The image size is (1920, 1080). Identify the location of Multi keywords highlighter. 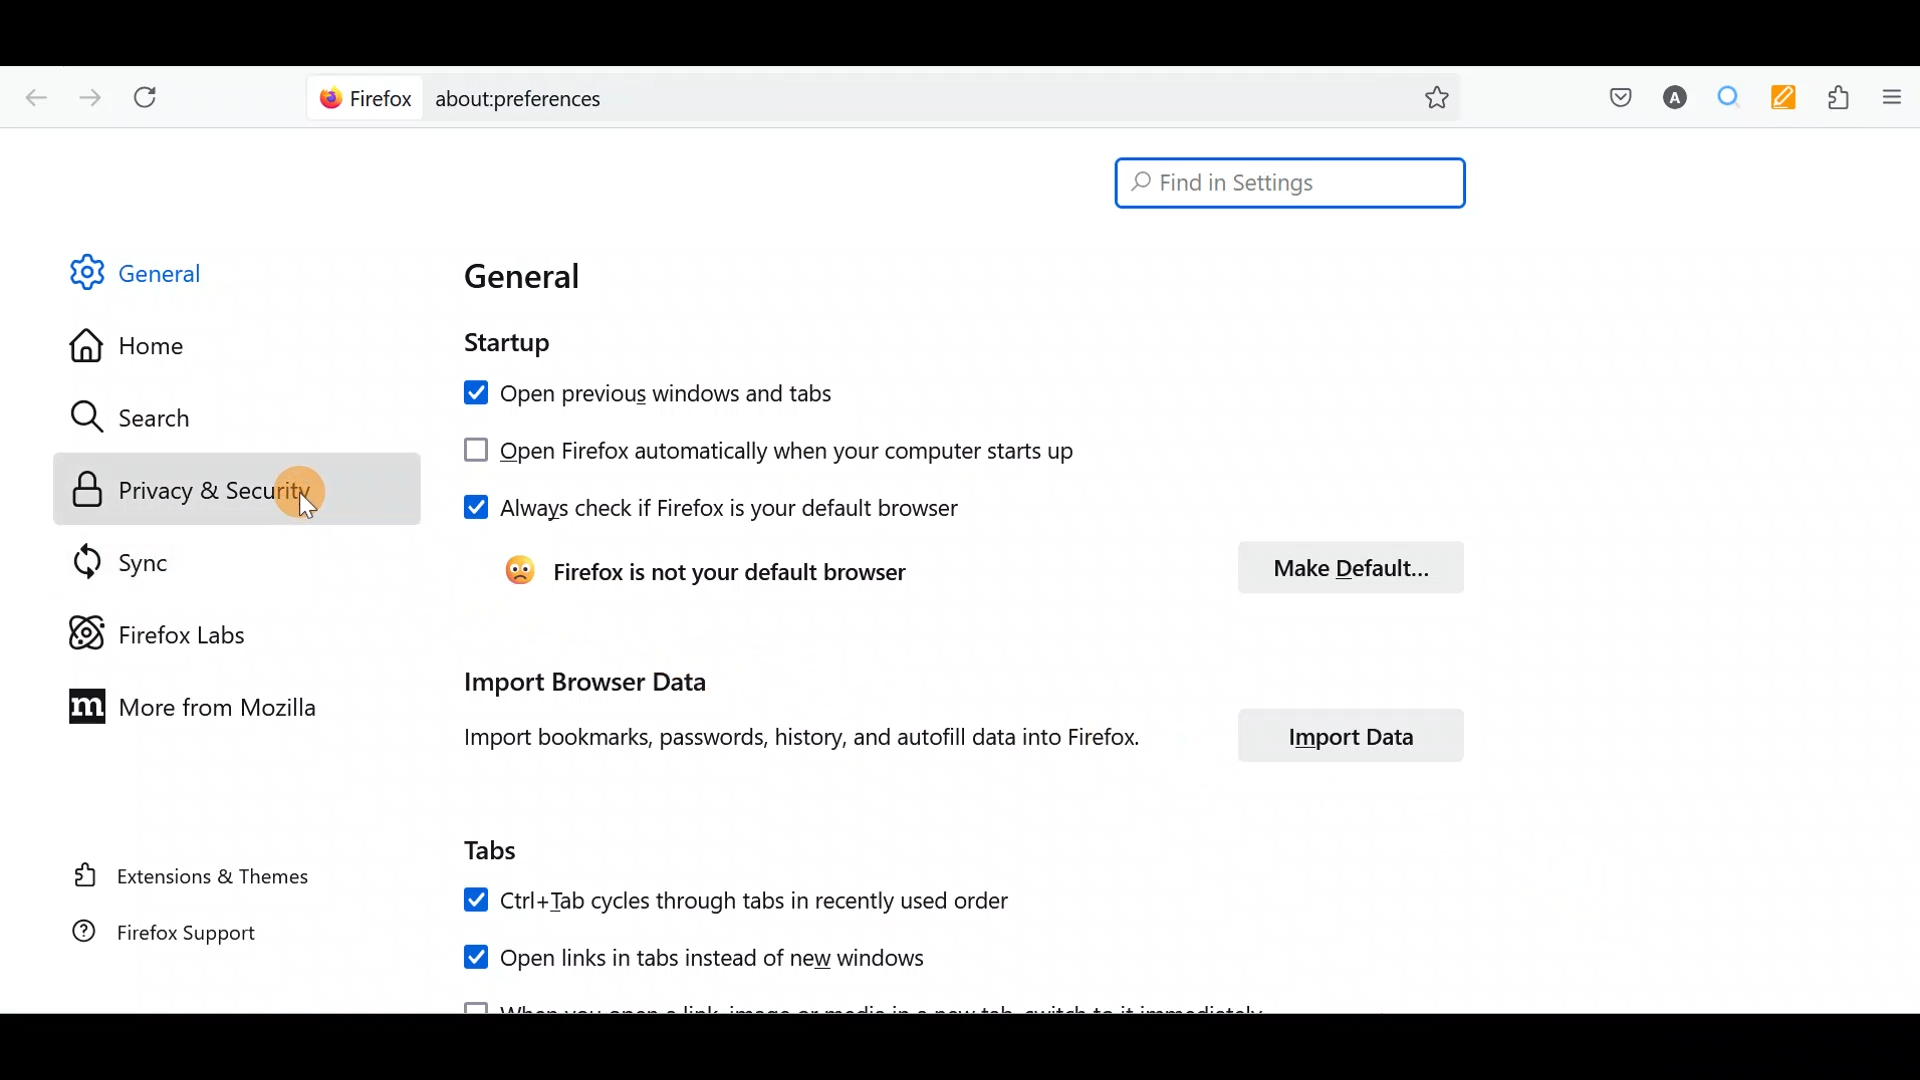
(1778, 100).